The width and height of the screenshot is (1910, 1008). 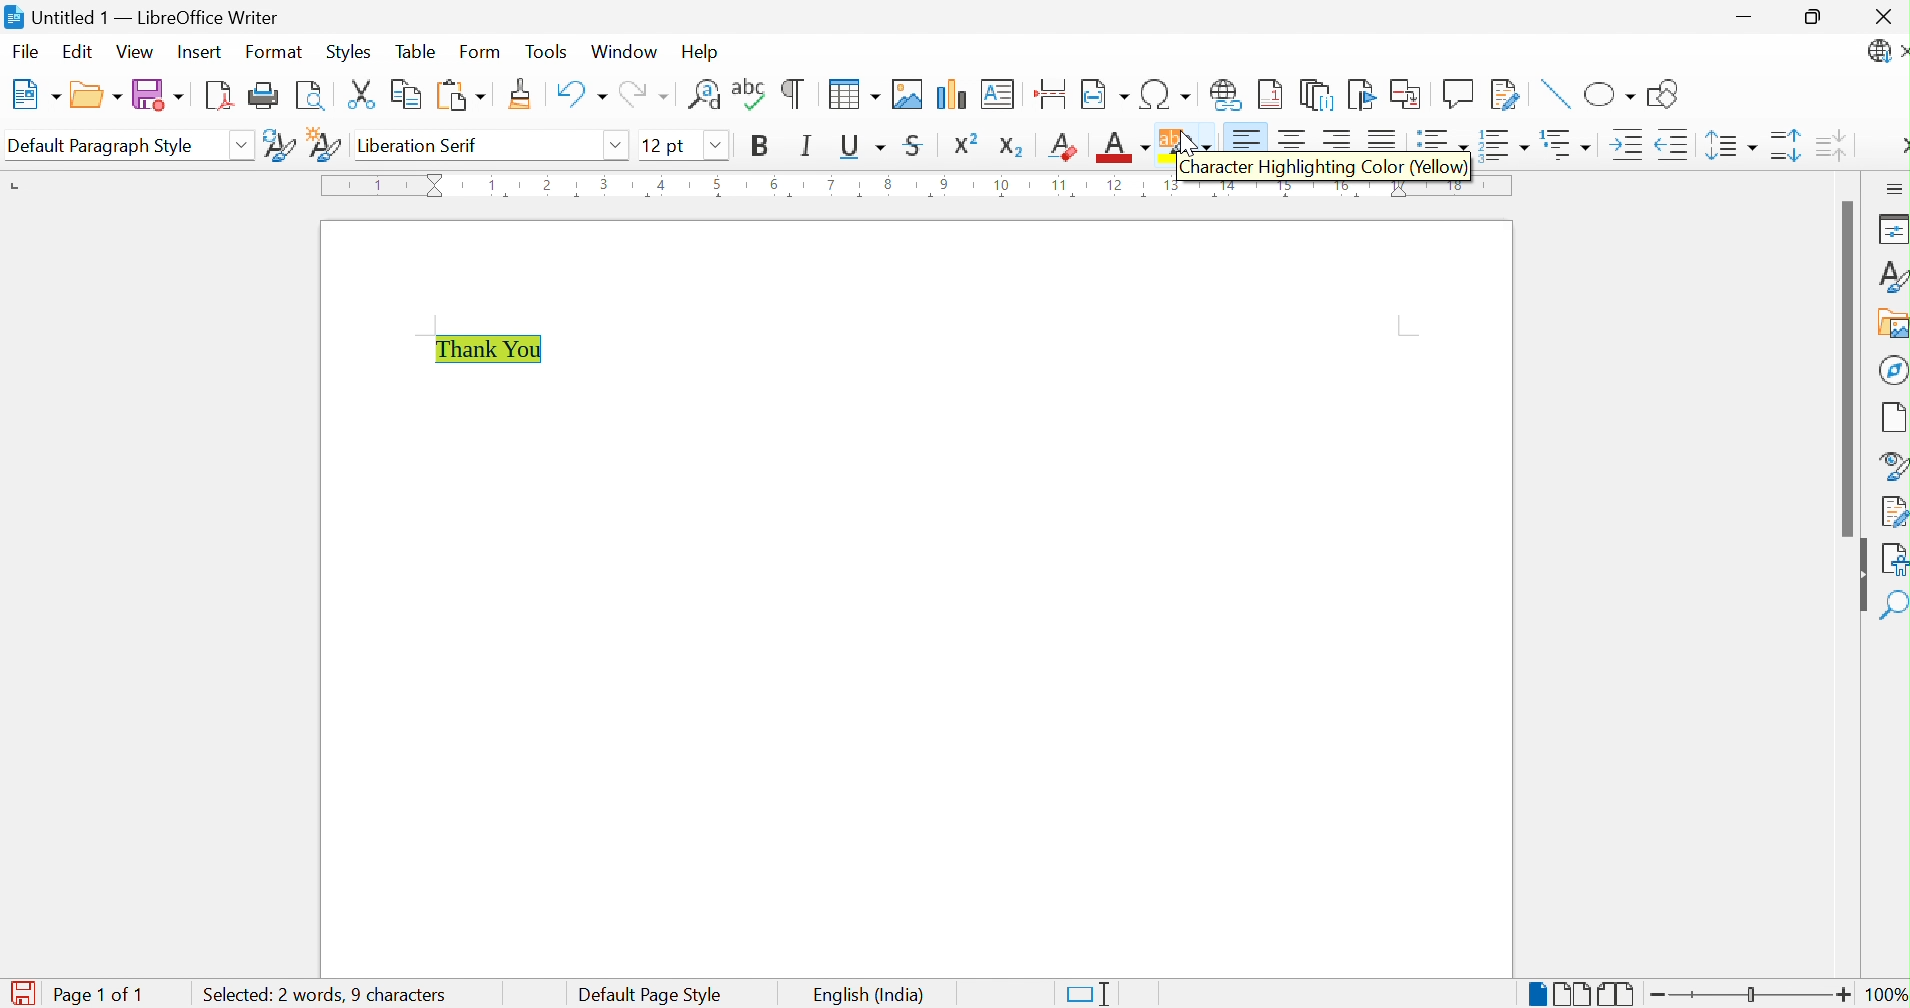 What do you see at coordinates (1362, 93) in the screenshot?
I see `Bookmark` at bounding box center [1362, 93].